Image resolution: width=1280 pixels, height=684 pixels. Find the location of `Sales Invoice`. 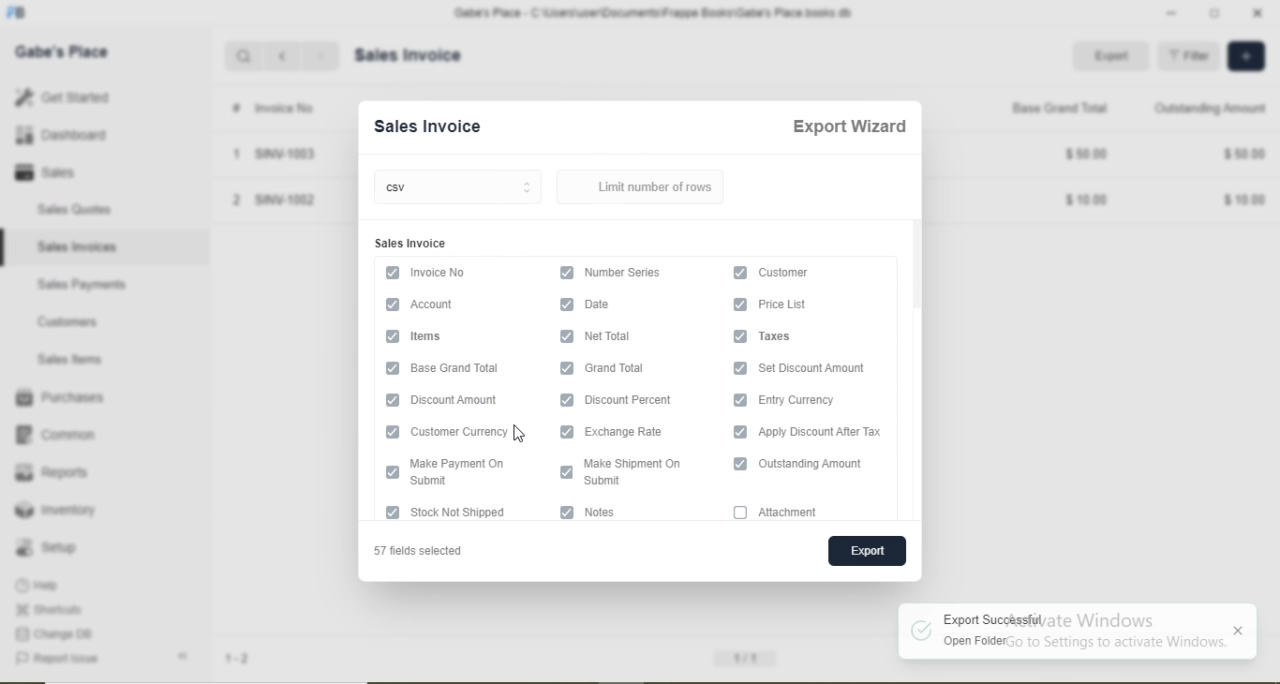

Sales Invoice is located at coordinates (416, 55).